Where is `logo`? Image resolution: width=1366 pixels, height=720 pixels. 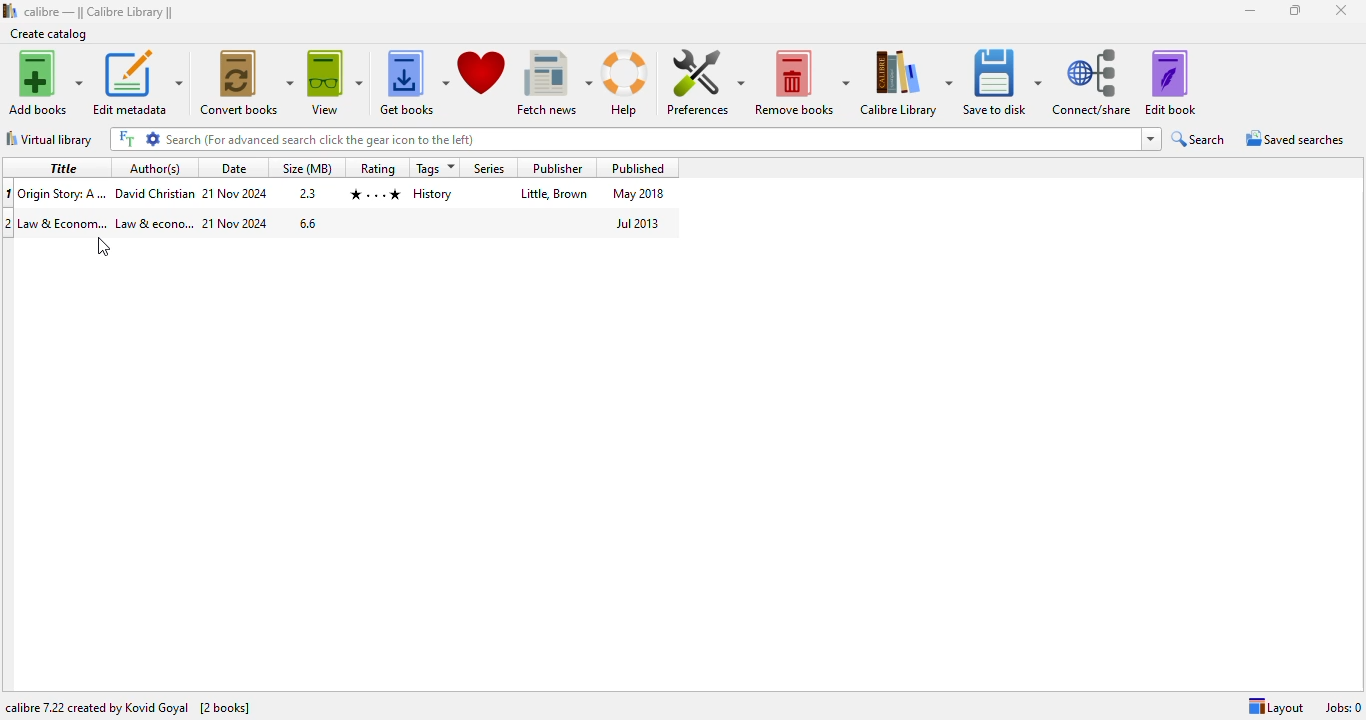 logo is located at coordinates (9, 10).